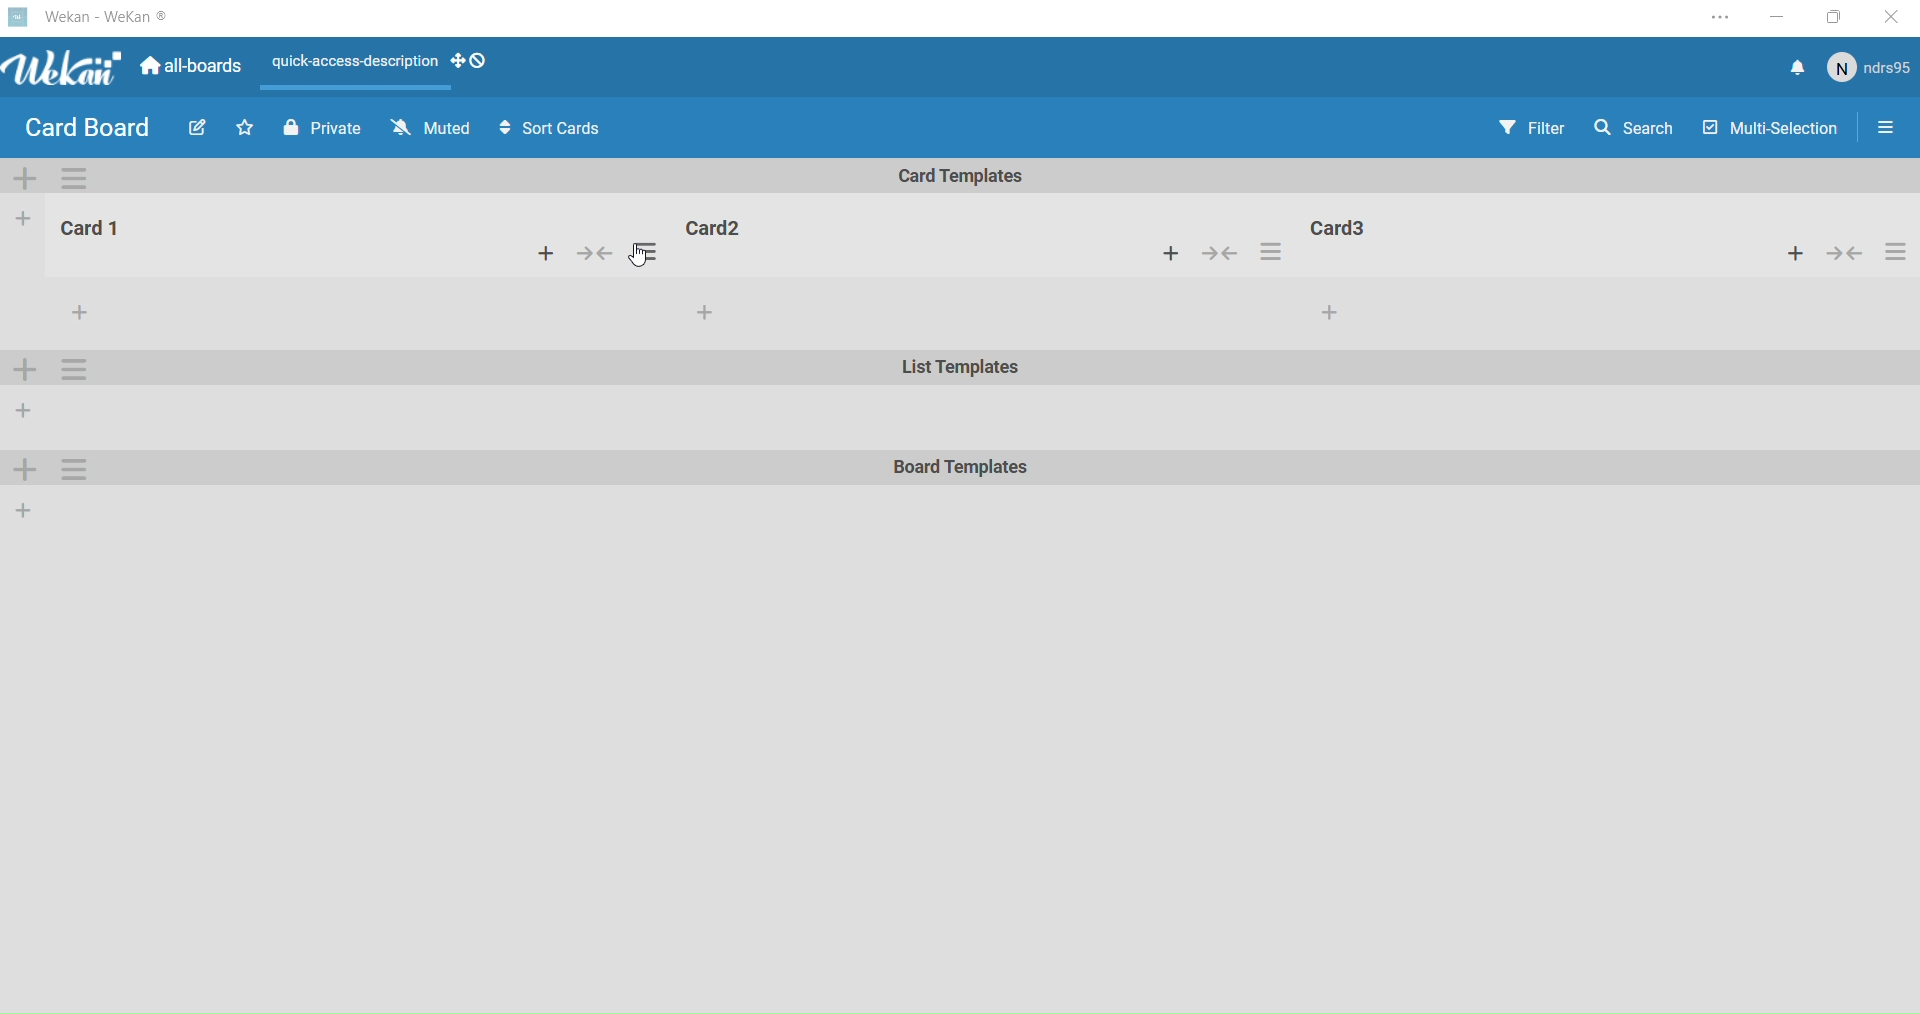  What do you see at coordinates (1270, 251) in the screenshot?
I see `actions` at bounding box center [1270, 251].